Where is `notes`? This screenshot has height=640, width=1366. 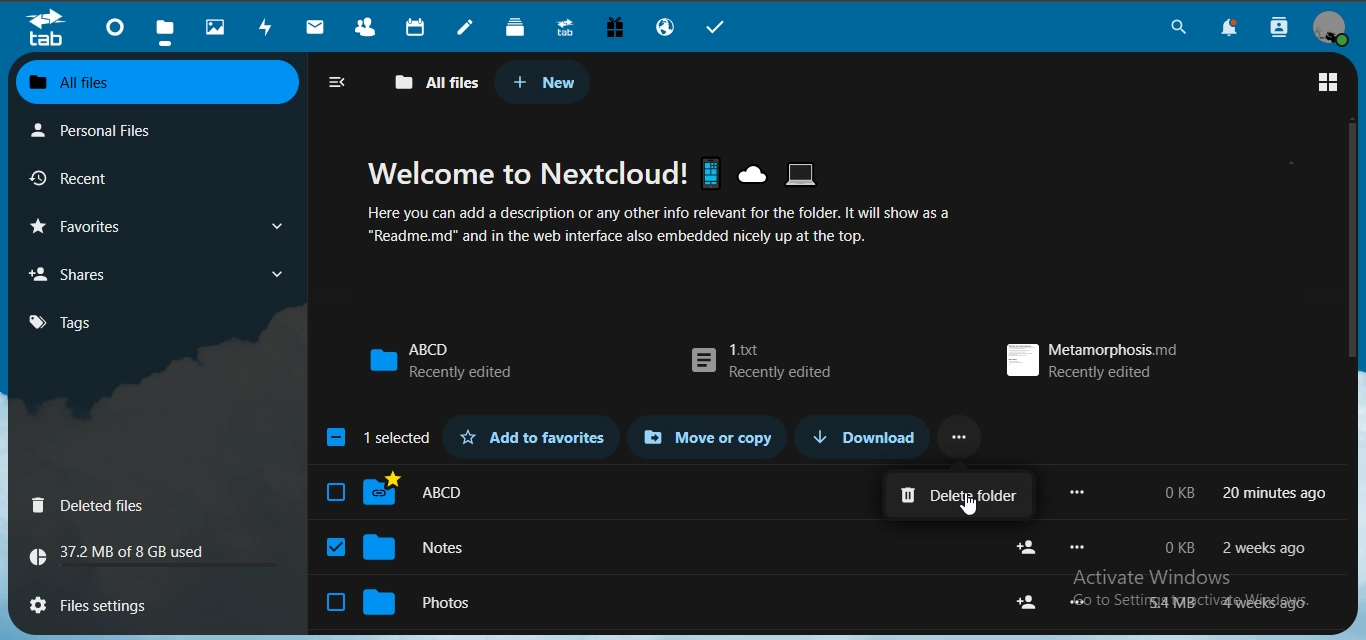
notes is located at coordinates (469, 28).